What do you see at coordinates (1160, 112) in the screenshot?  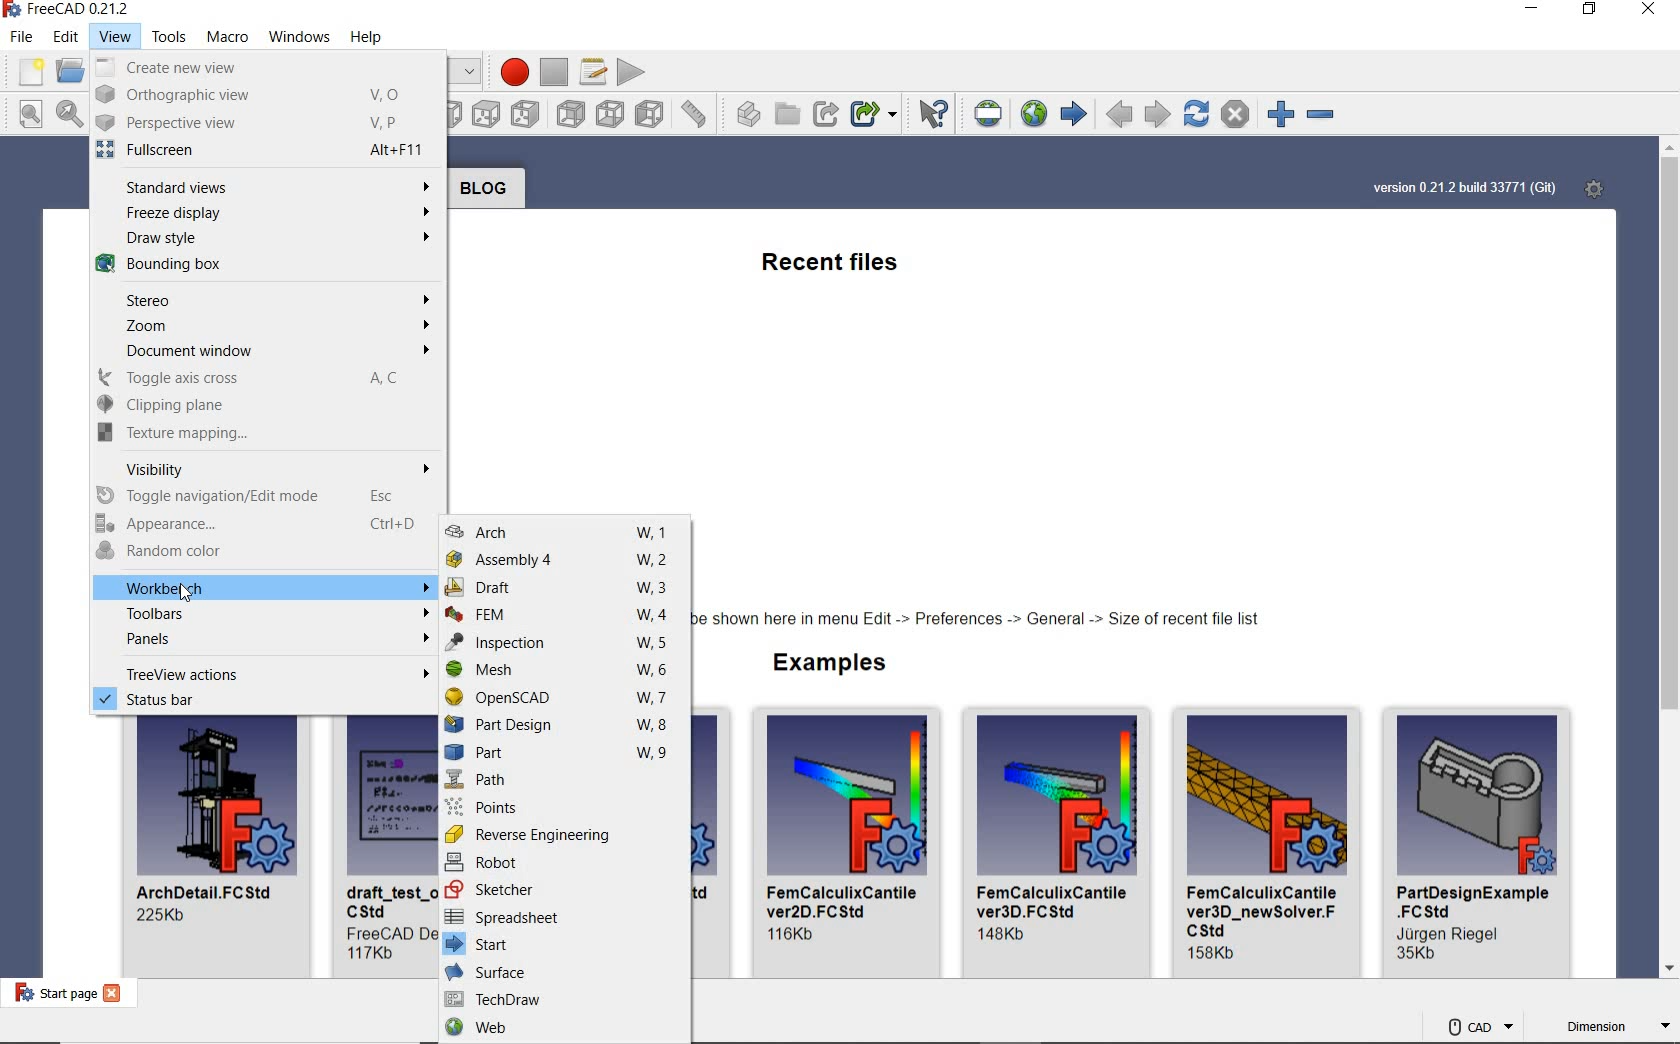 I see `next page` at bounding box center [1160, 112].